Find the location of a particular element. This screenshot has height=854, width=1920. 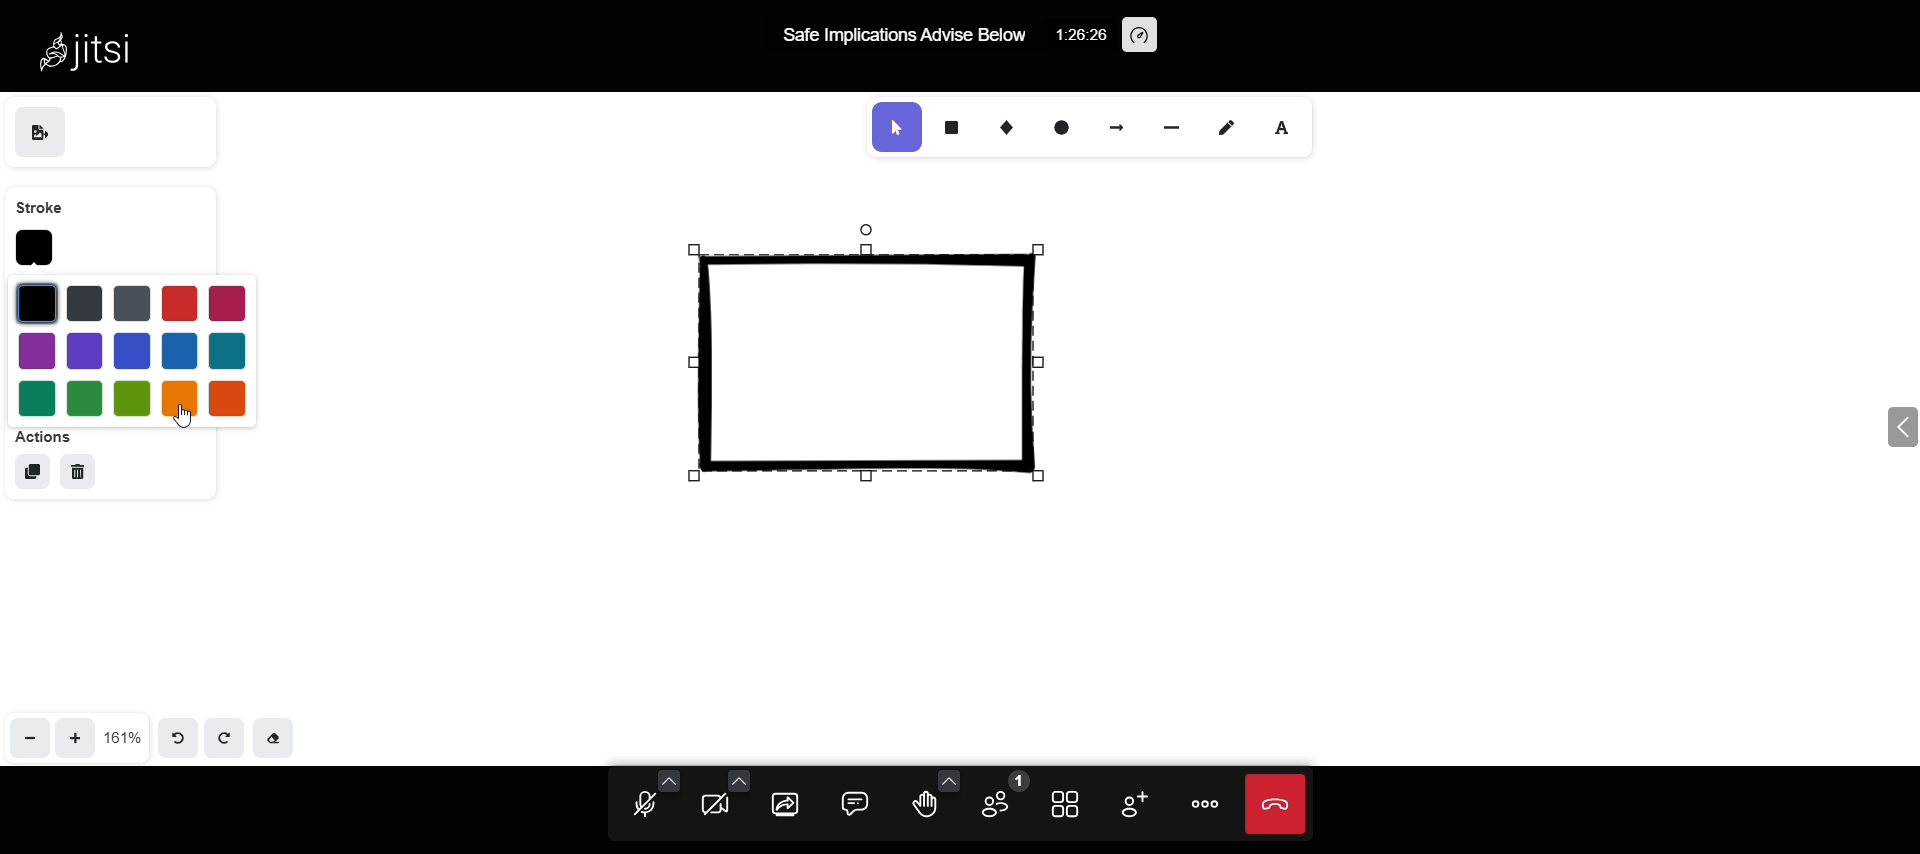

rectangle is located at coordinates (949, 122).